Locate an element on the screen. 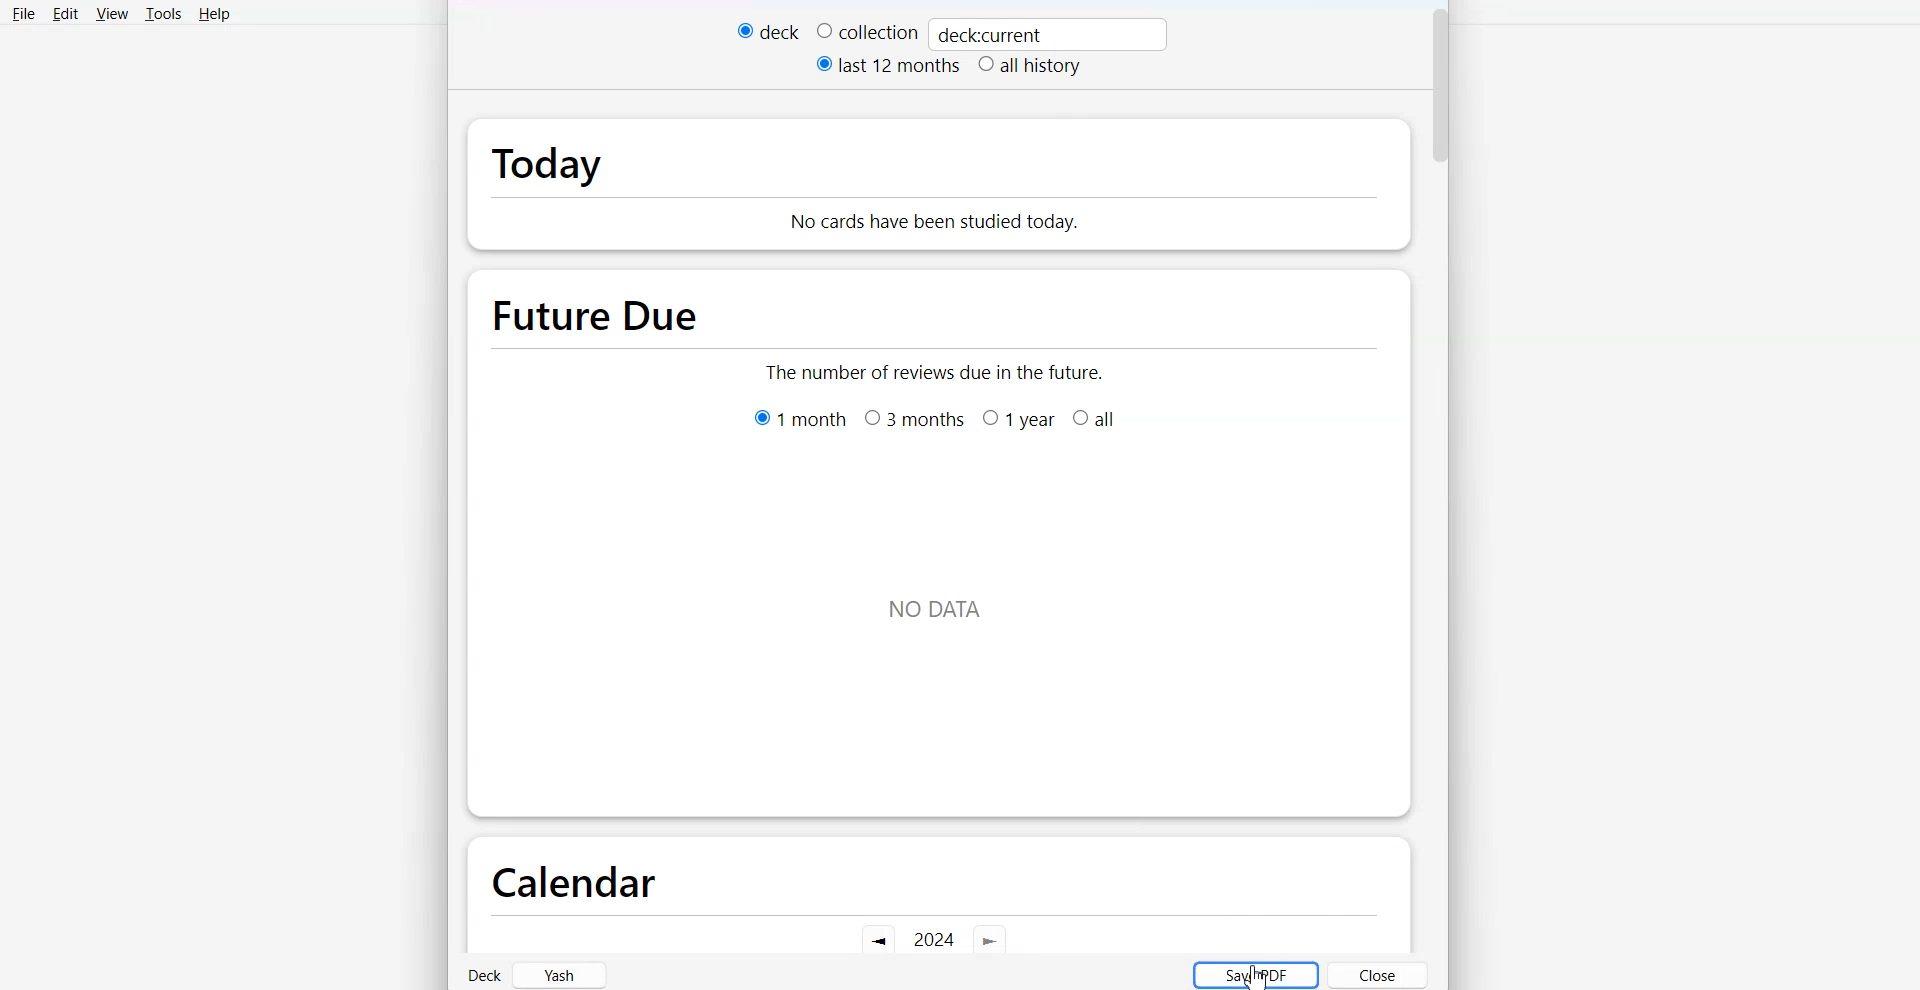  3 Months is located at coordinates (913, 419).